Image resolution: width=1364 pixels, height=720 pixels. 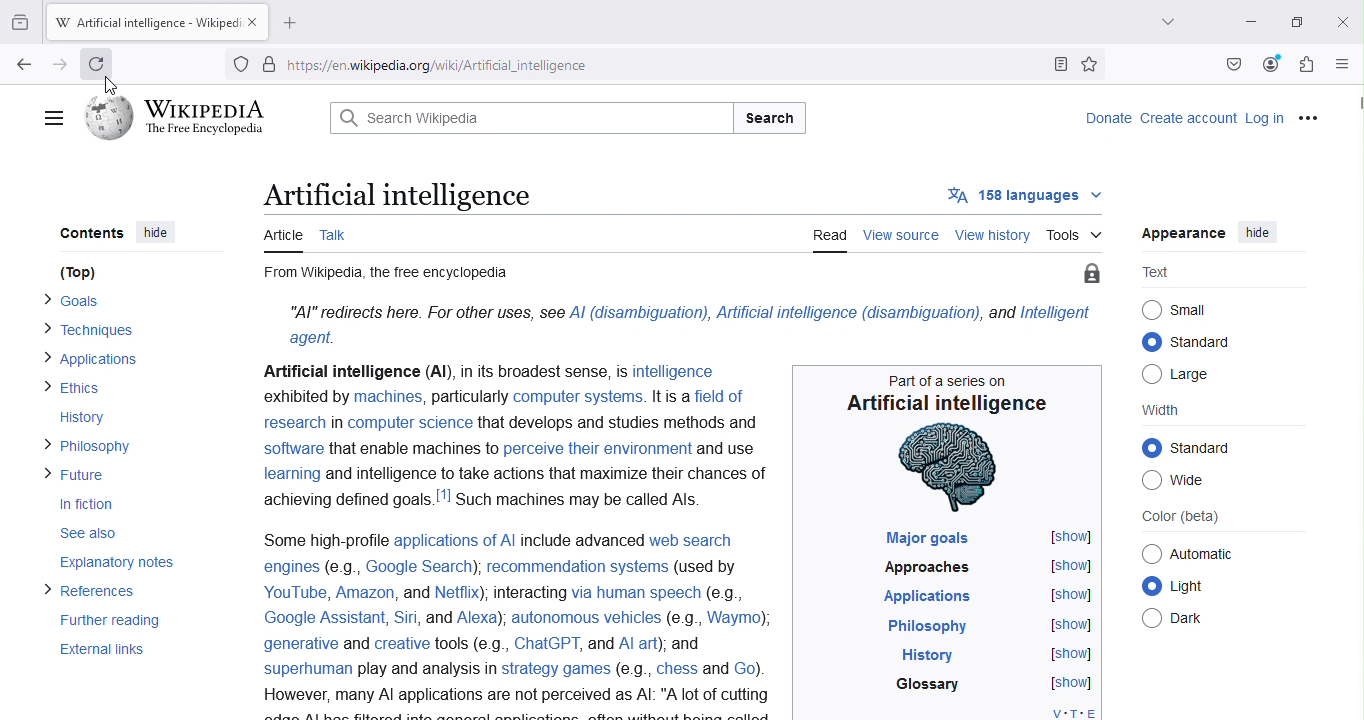 I want to click on It is a, so click(x=669, y=399).